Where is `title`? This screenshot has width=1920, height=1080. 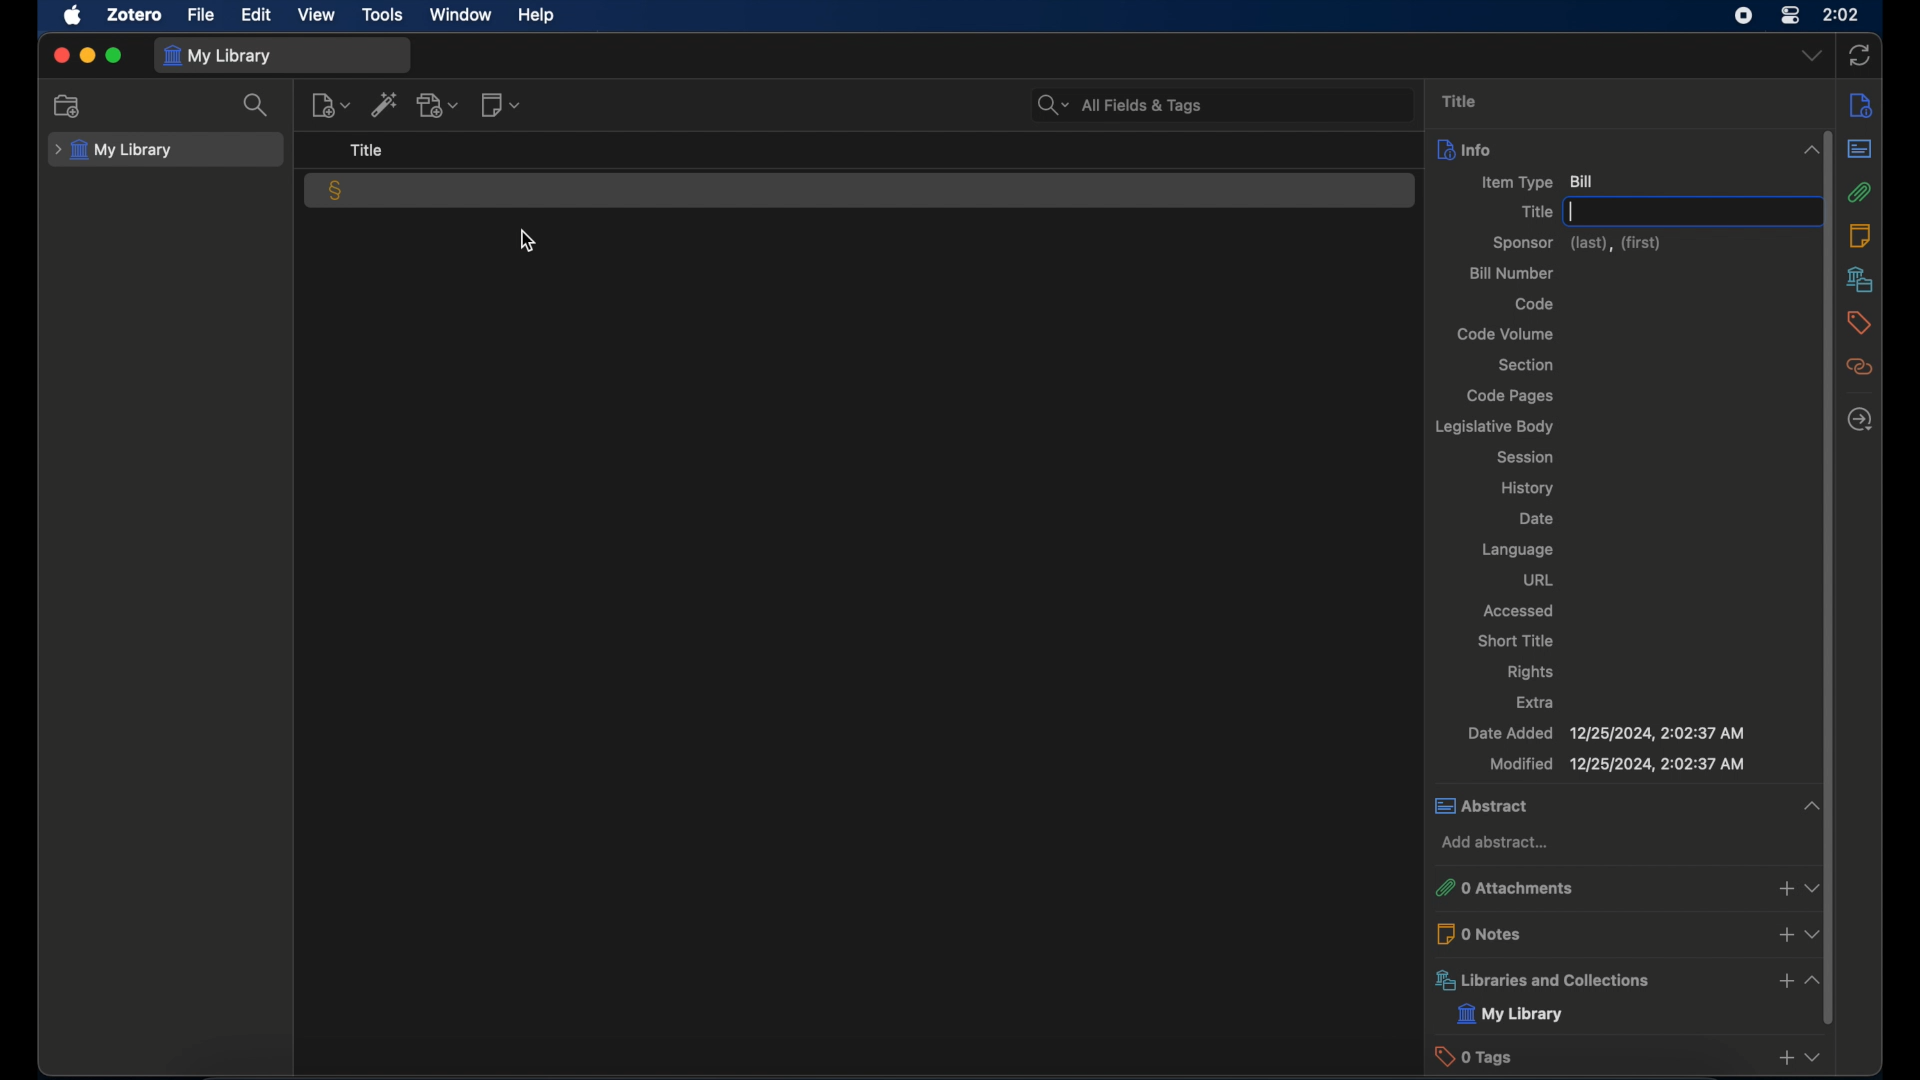 title is located at coordinates (1536, 212).